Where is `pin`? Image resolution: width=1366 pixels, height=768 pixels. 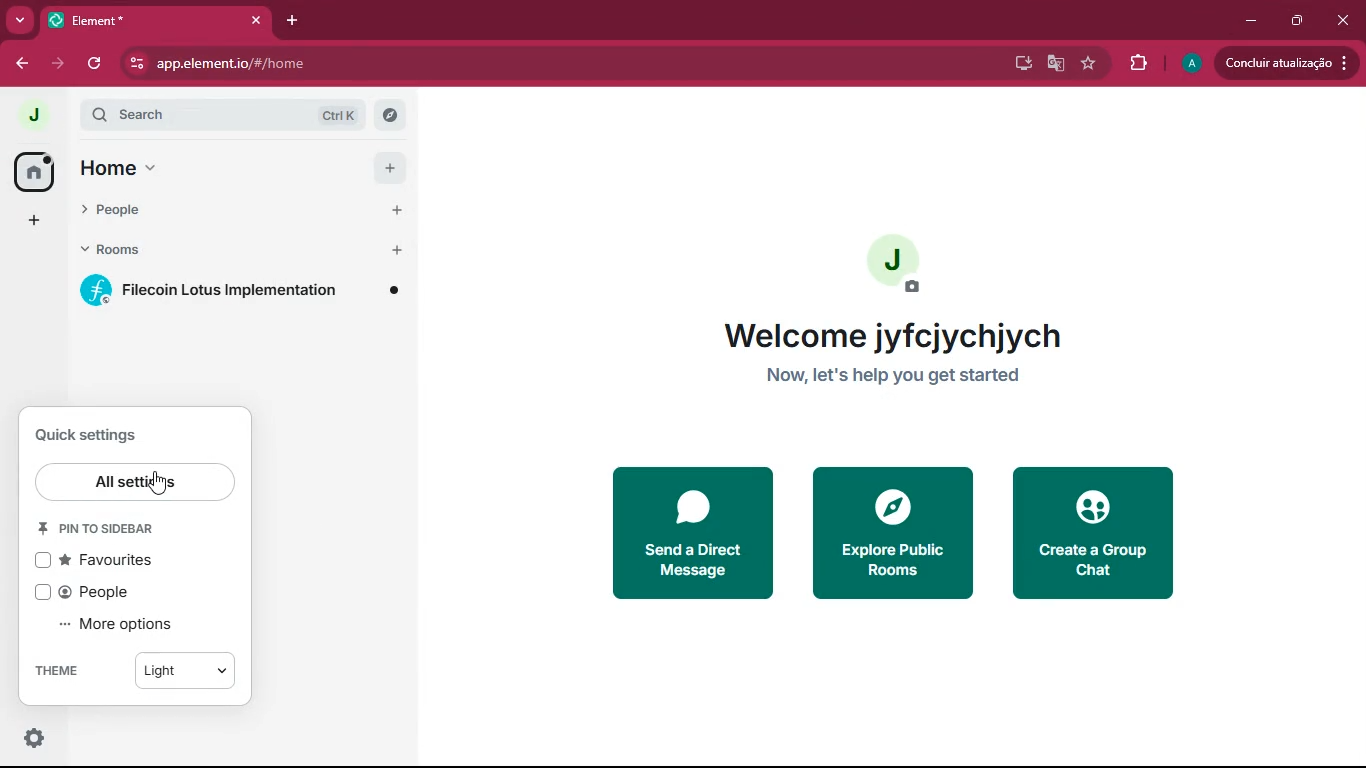 pin is located at coordinates (106, 529).